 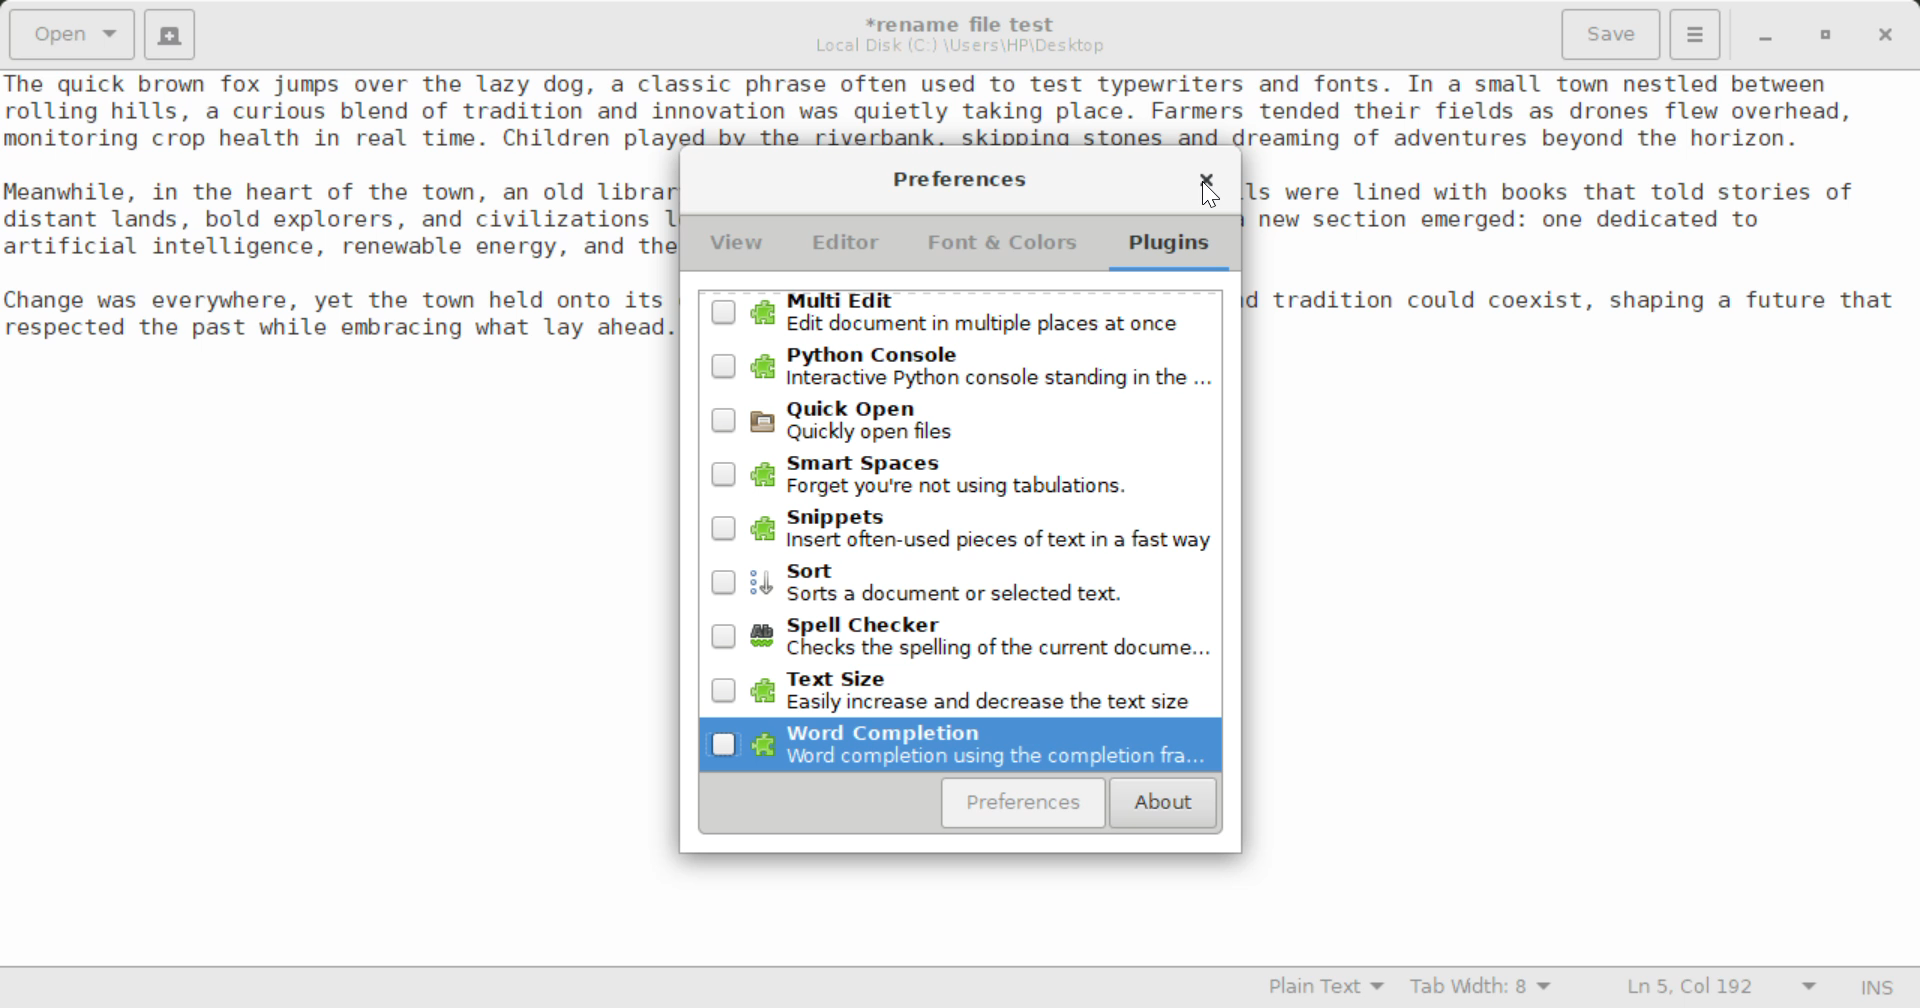 I want to click on Snippets Plugin Button Unselected, so click(x=961, y=532).